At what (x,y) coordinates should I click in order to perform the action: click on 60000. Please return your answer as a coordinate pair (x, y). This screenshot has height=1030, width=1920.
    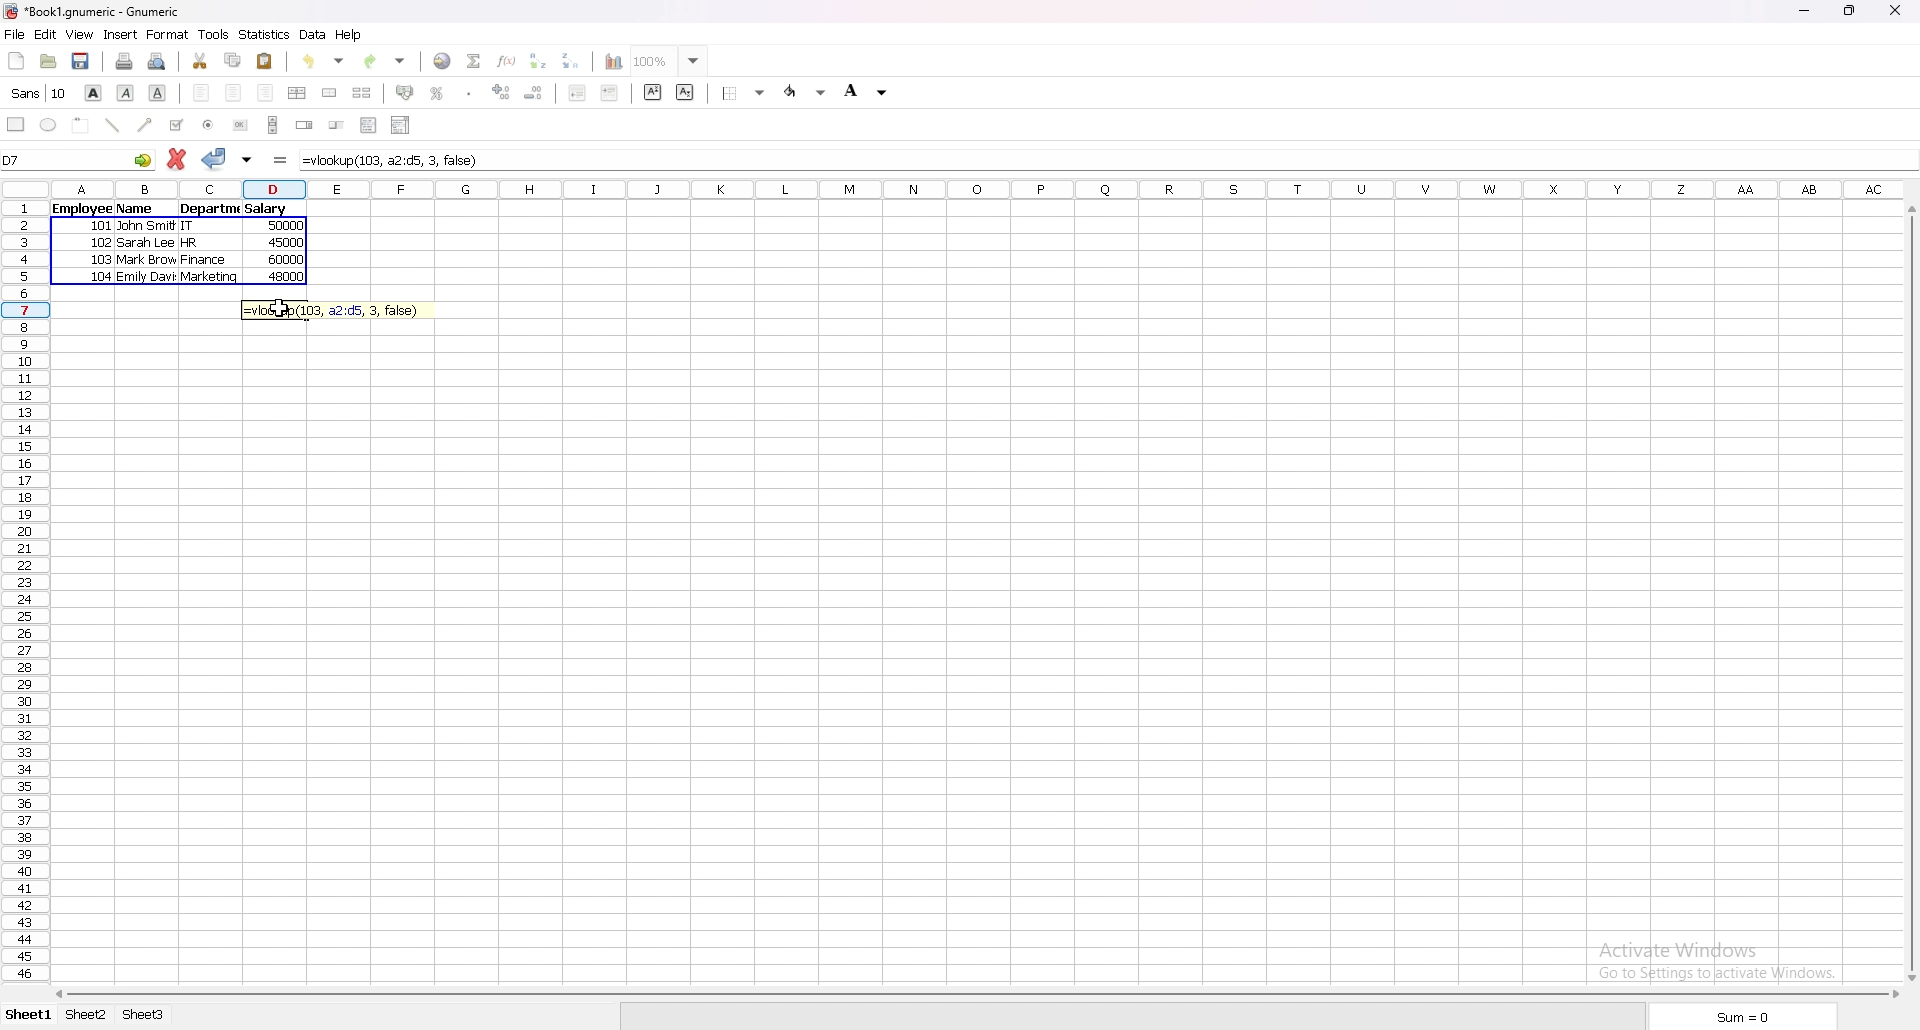
    Looking at the image, I should click on (286, 263).